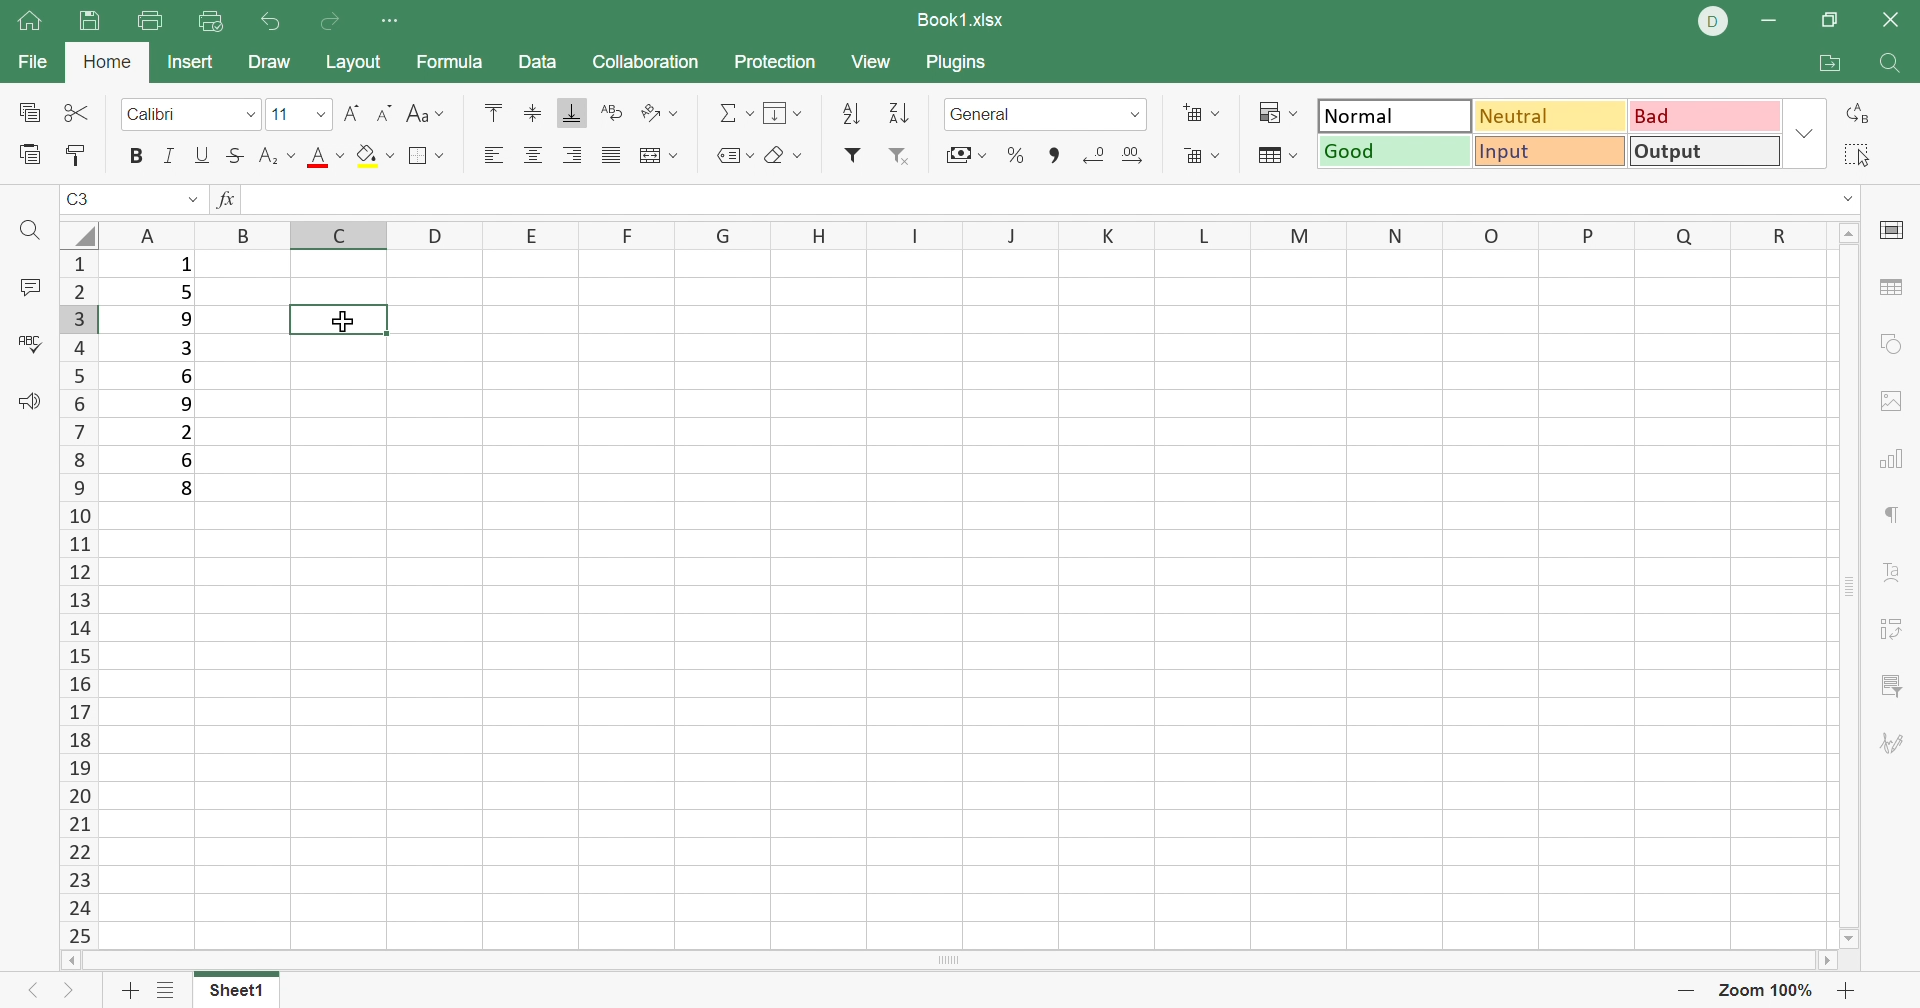 This screenshot has width=1920, height=1008. Describe the element at coordinates (1845, 990) in the screenshot. I see `Zoom in` at that location.